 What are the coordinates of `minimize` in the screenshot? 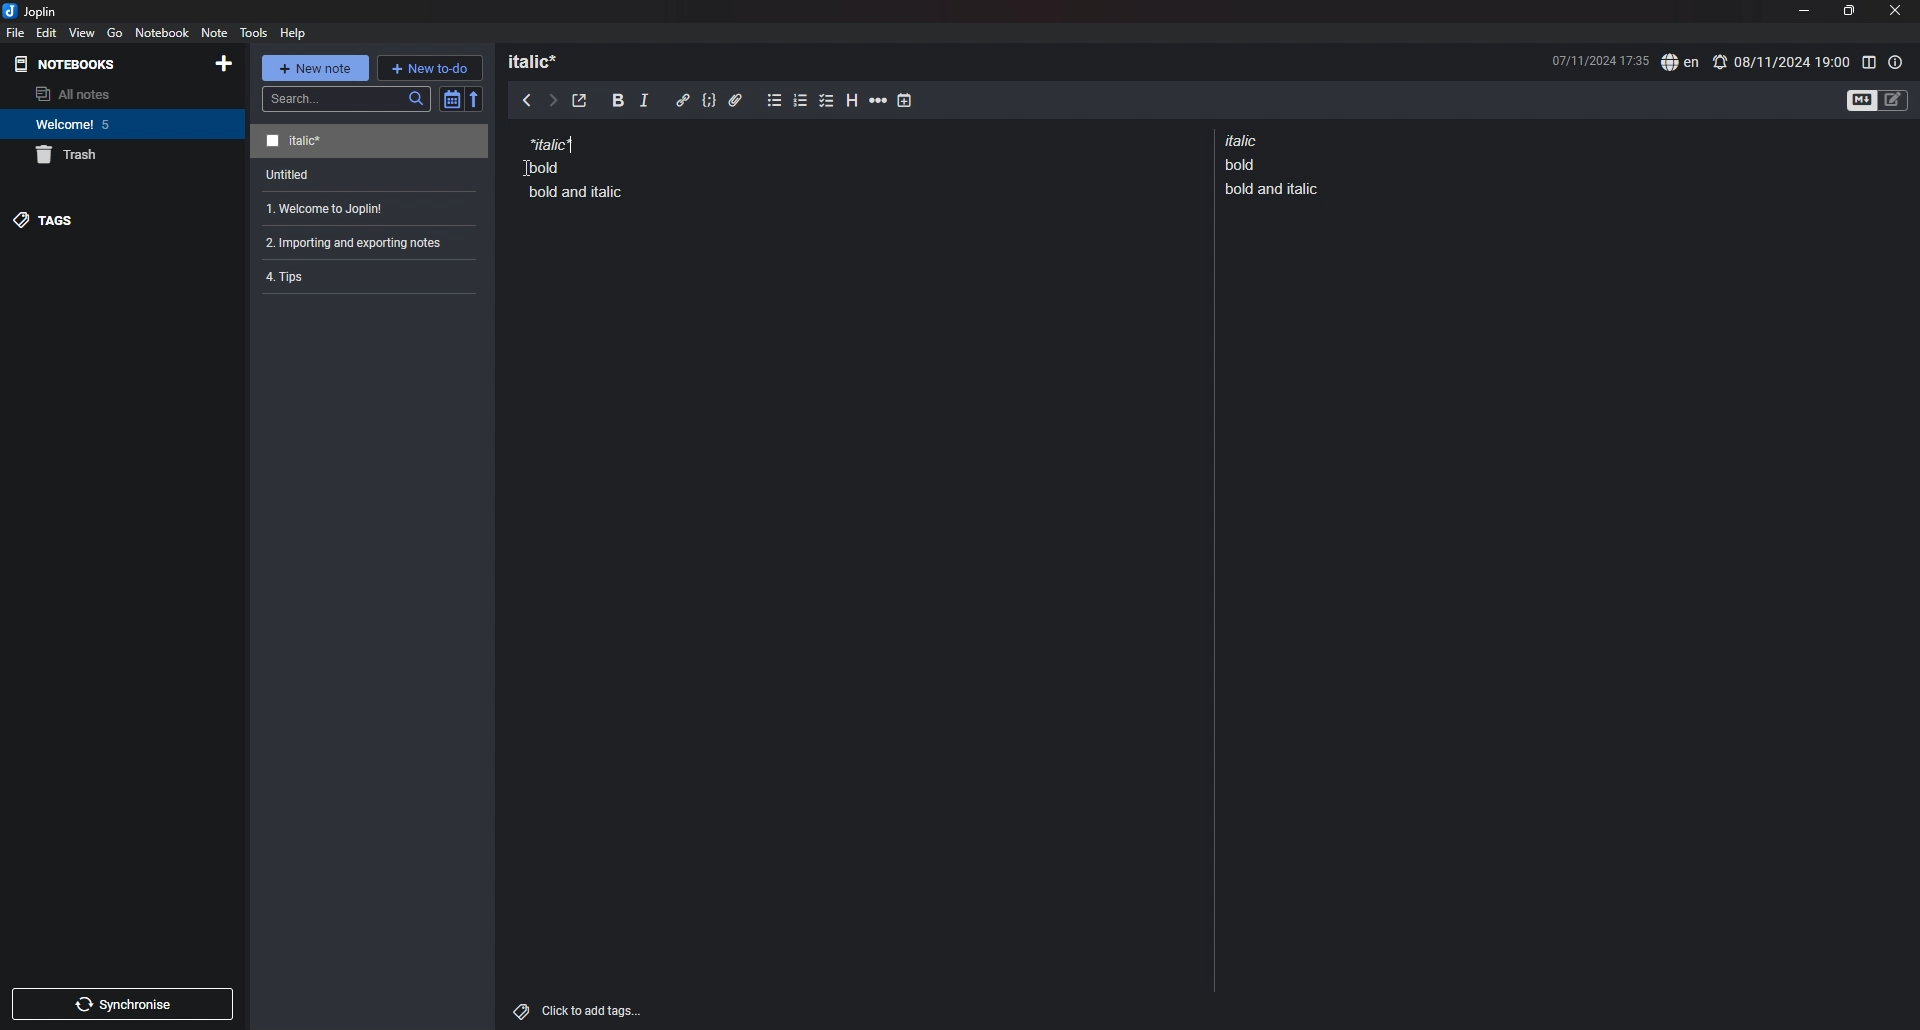 It's located at (1803, 10).